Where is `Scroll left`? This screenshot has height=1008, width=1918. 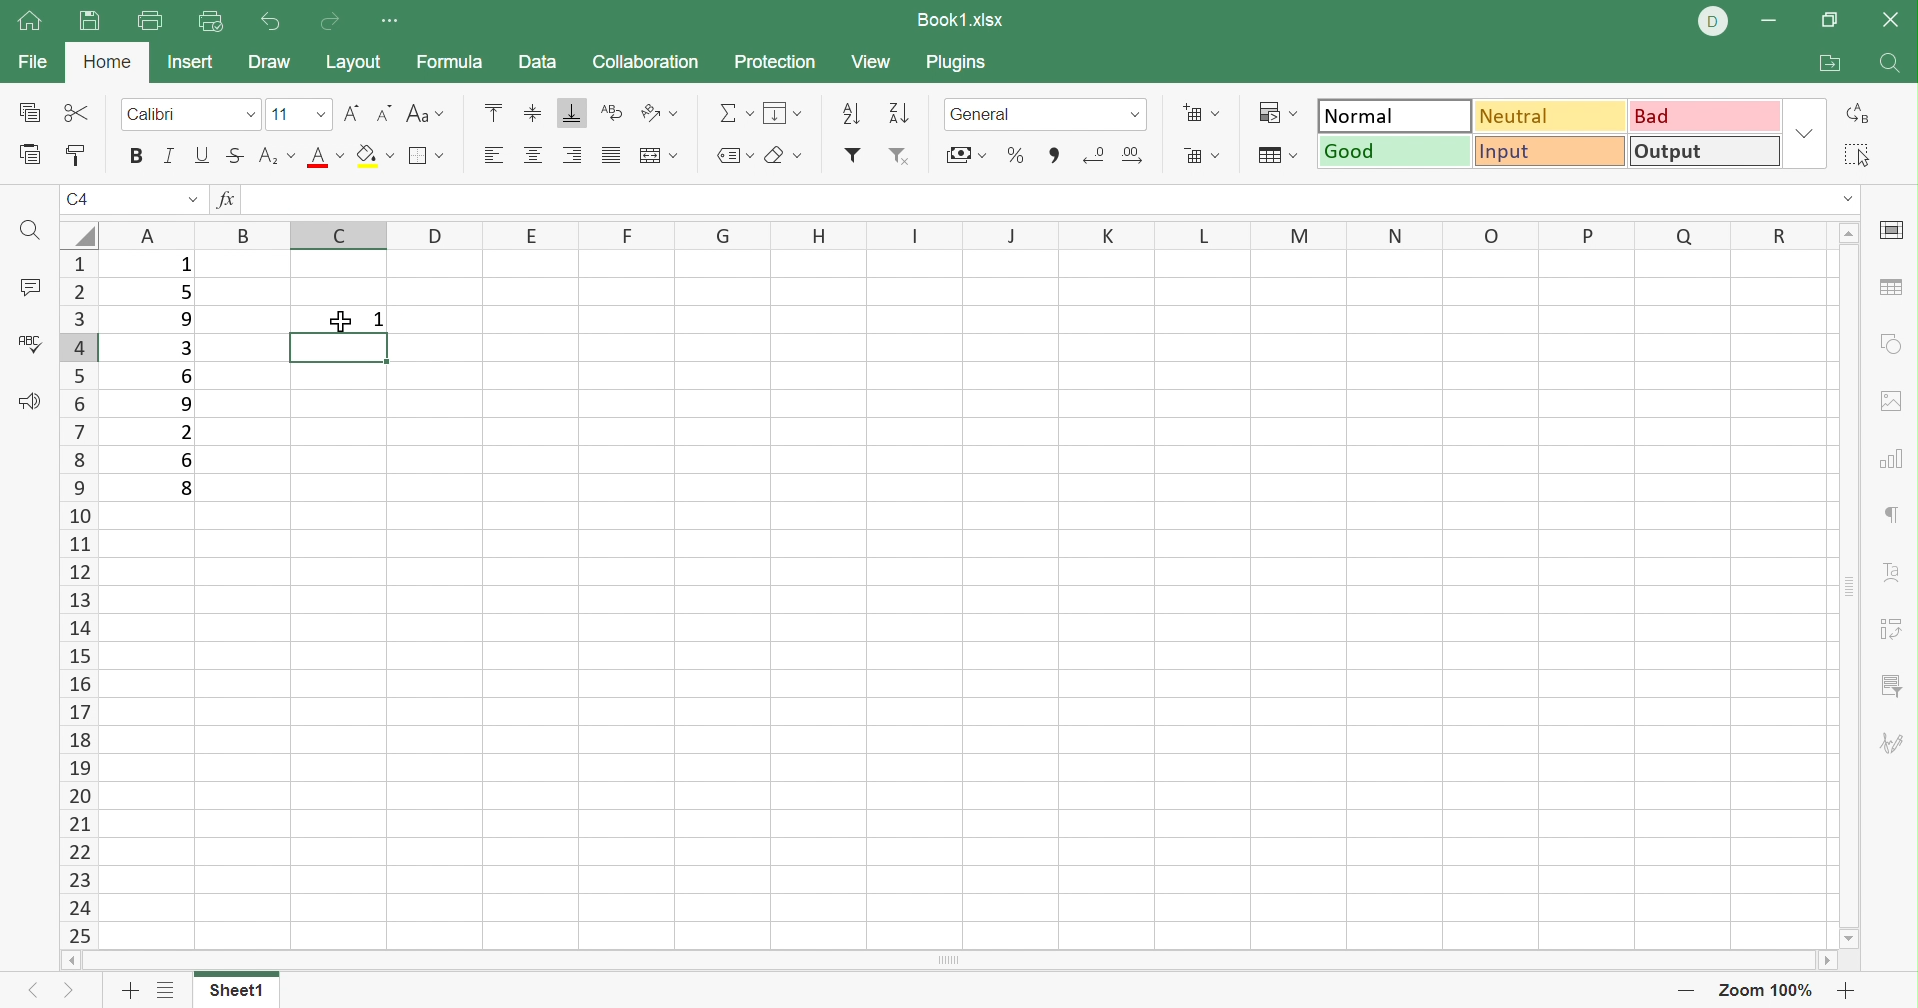 Scroll left is located at coordinates (62, 958).